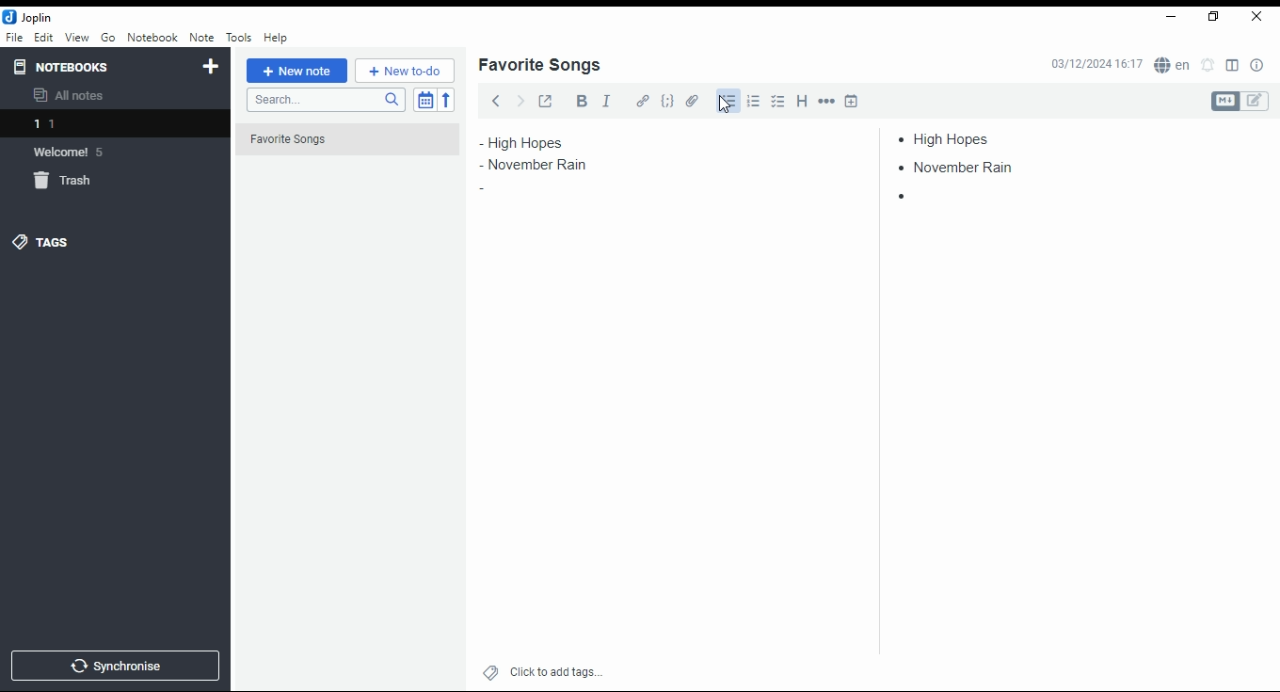 The width and height of the screenshot is (1280, 692). What do you see at coordinates (803, 99) in the screenshot?
I see `heading` at bounding box center [803, 99].